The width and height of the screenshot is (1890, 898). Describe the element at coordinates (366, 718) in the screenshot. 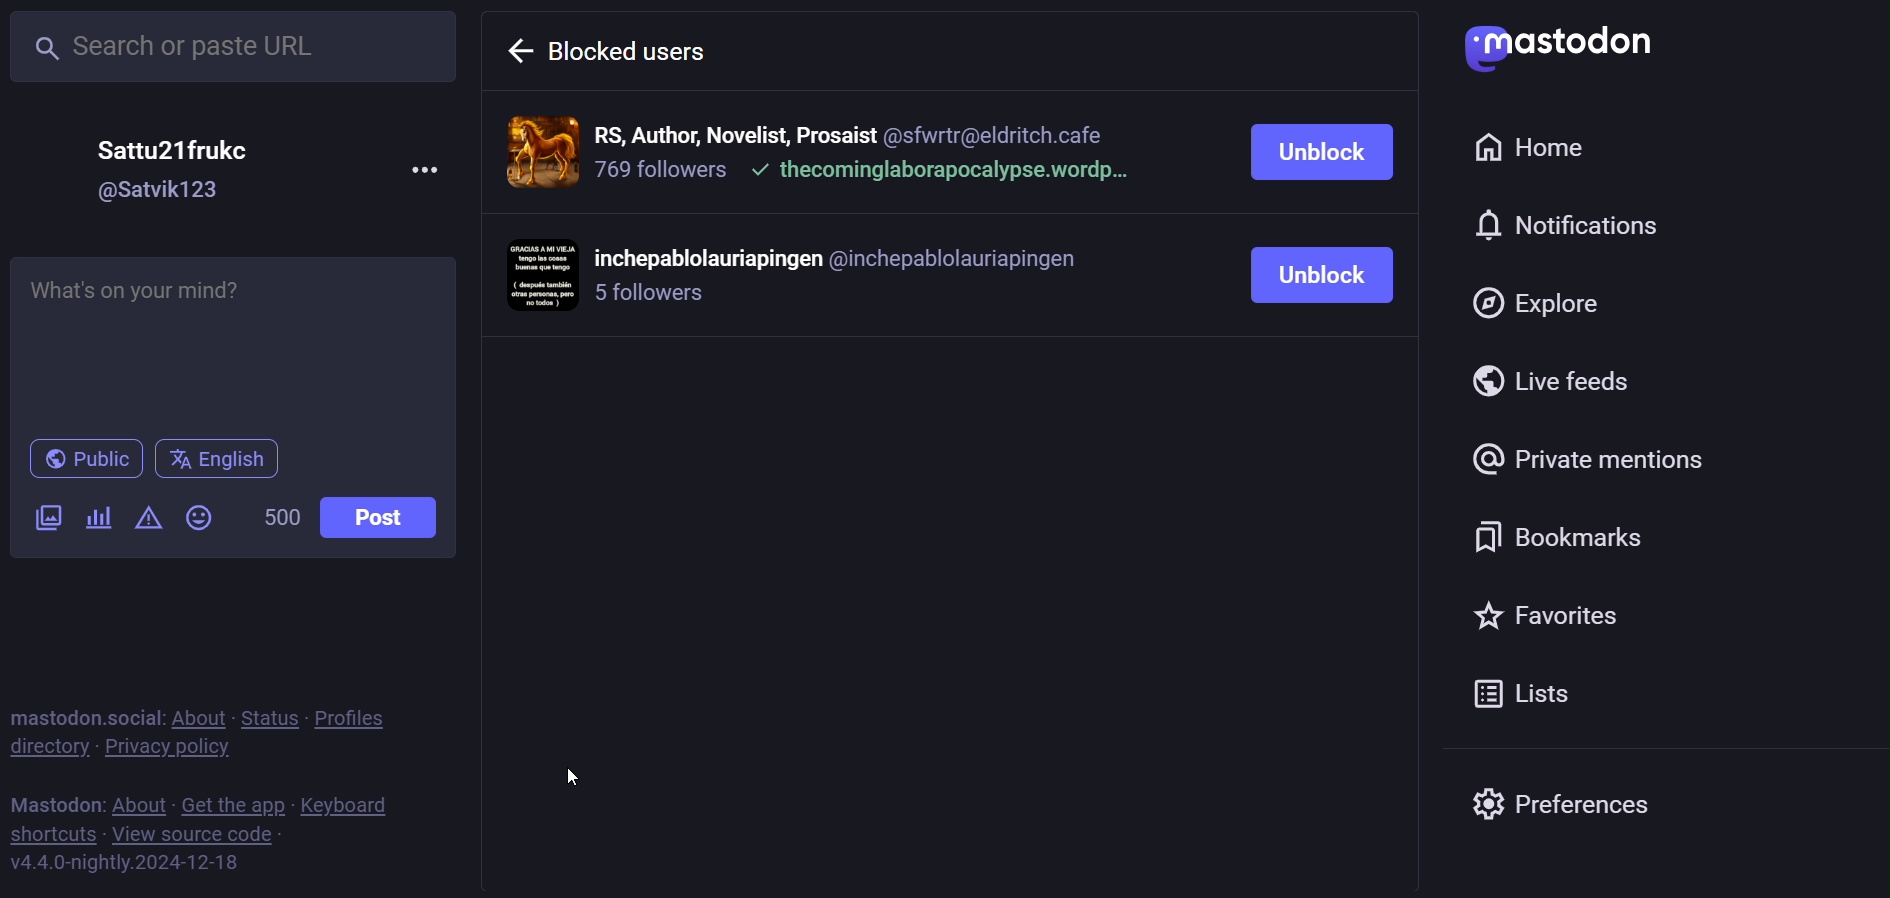

I see `profiles` at that location.